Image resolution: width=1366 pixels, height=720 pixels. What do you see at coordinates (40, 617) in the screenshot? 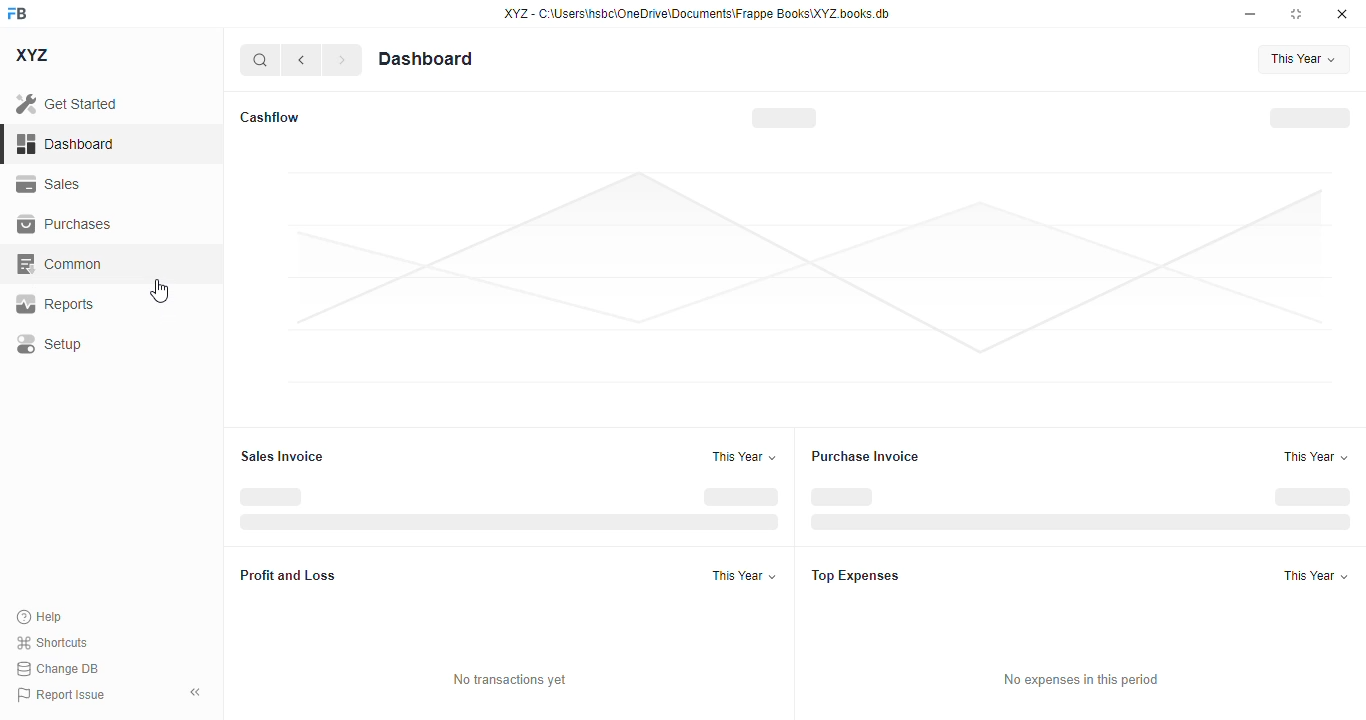
I see `help` at bounding box center [40, 617].